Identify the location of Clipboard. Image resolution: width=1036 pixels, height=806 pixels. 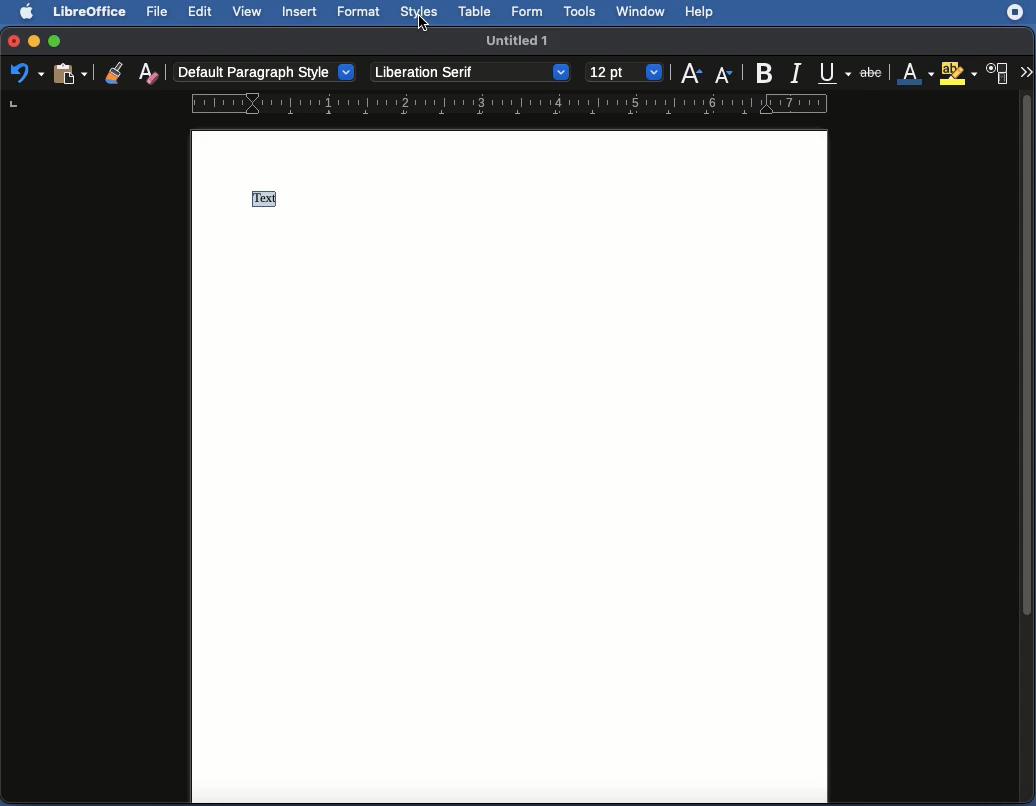
(68, 75).